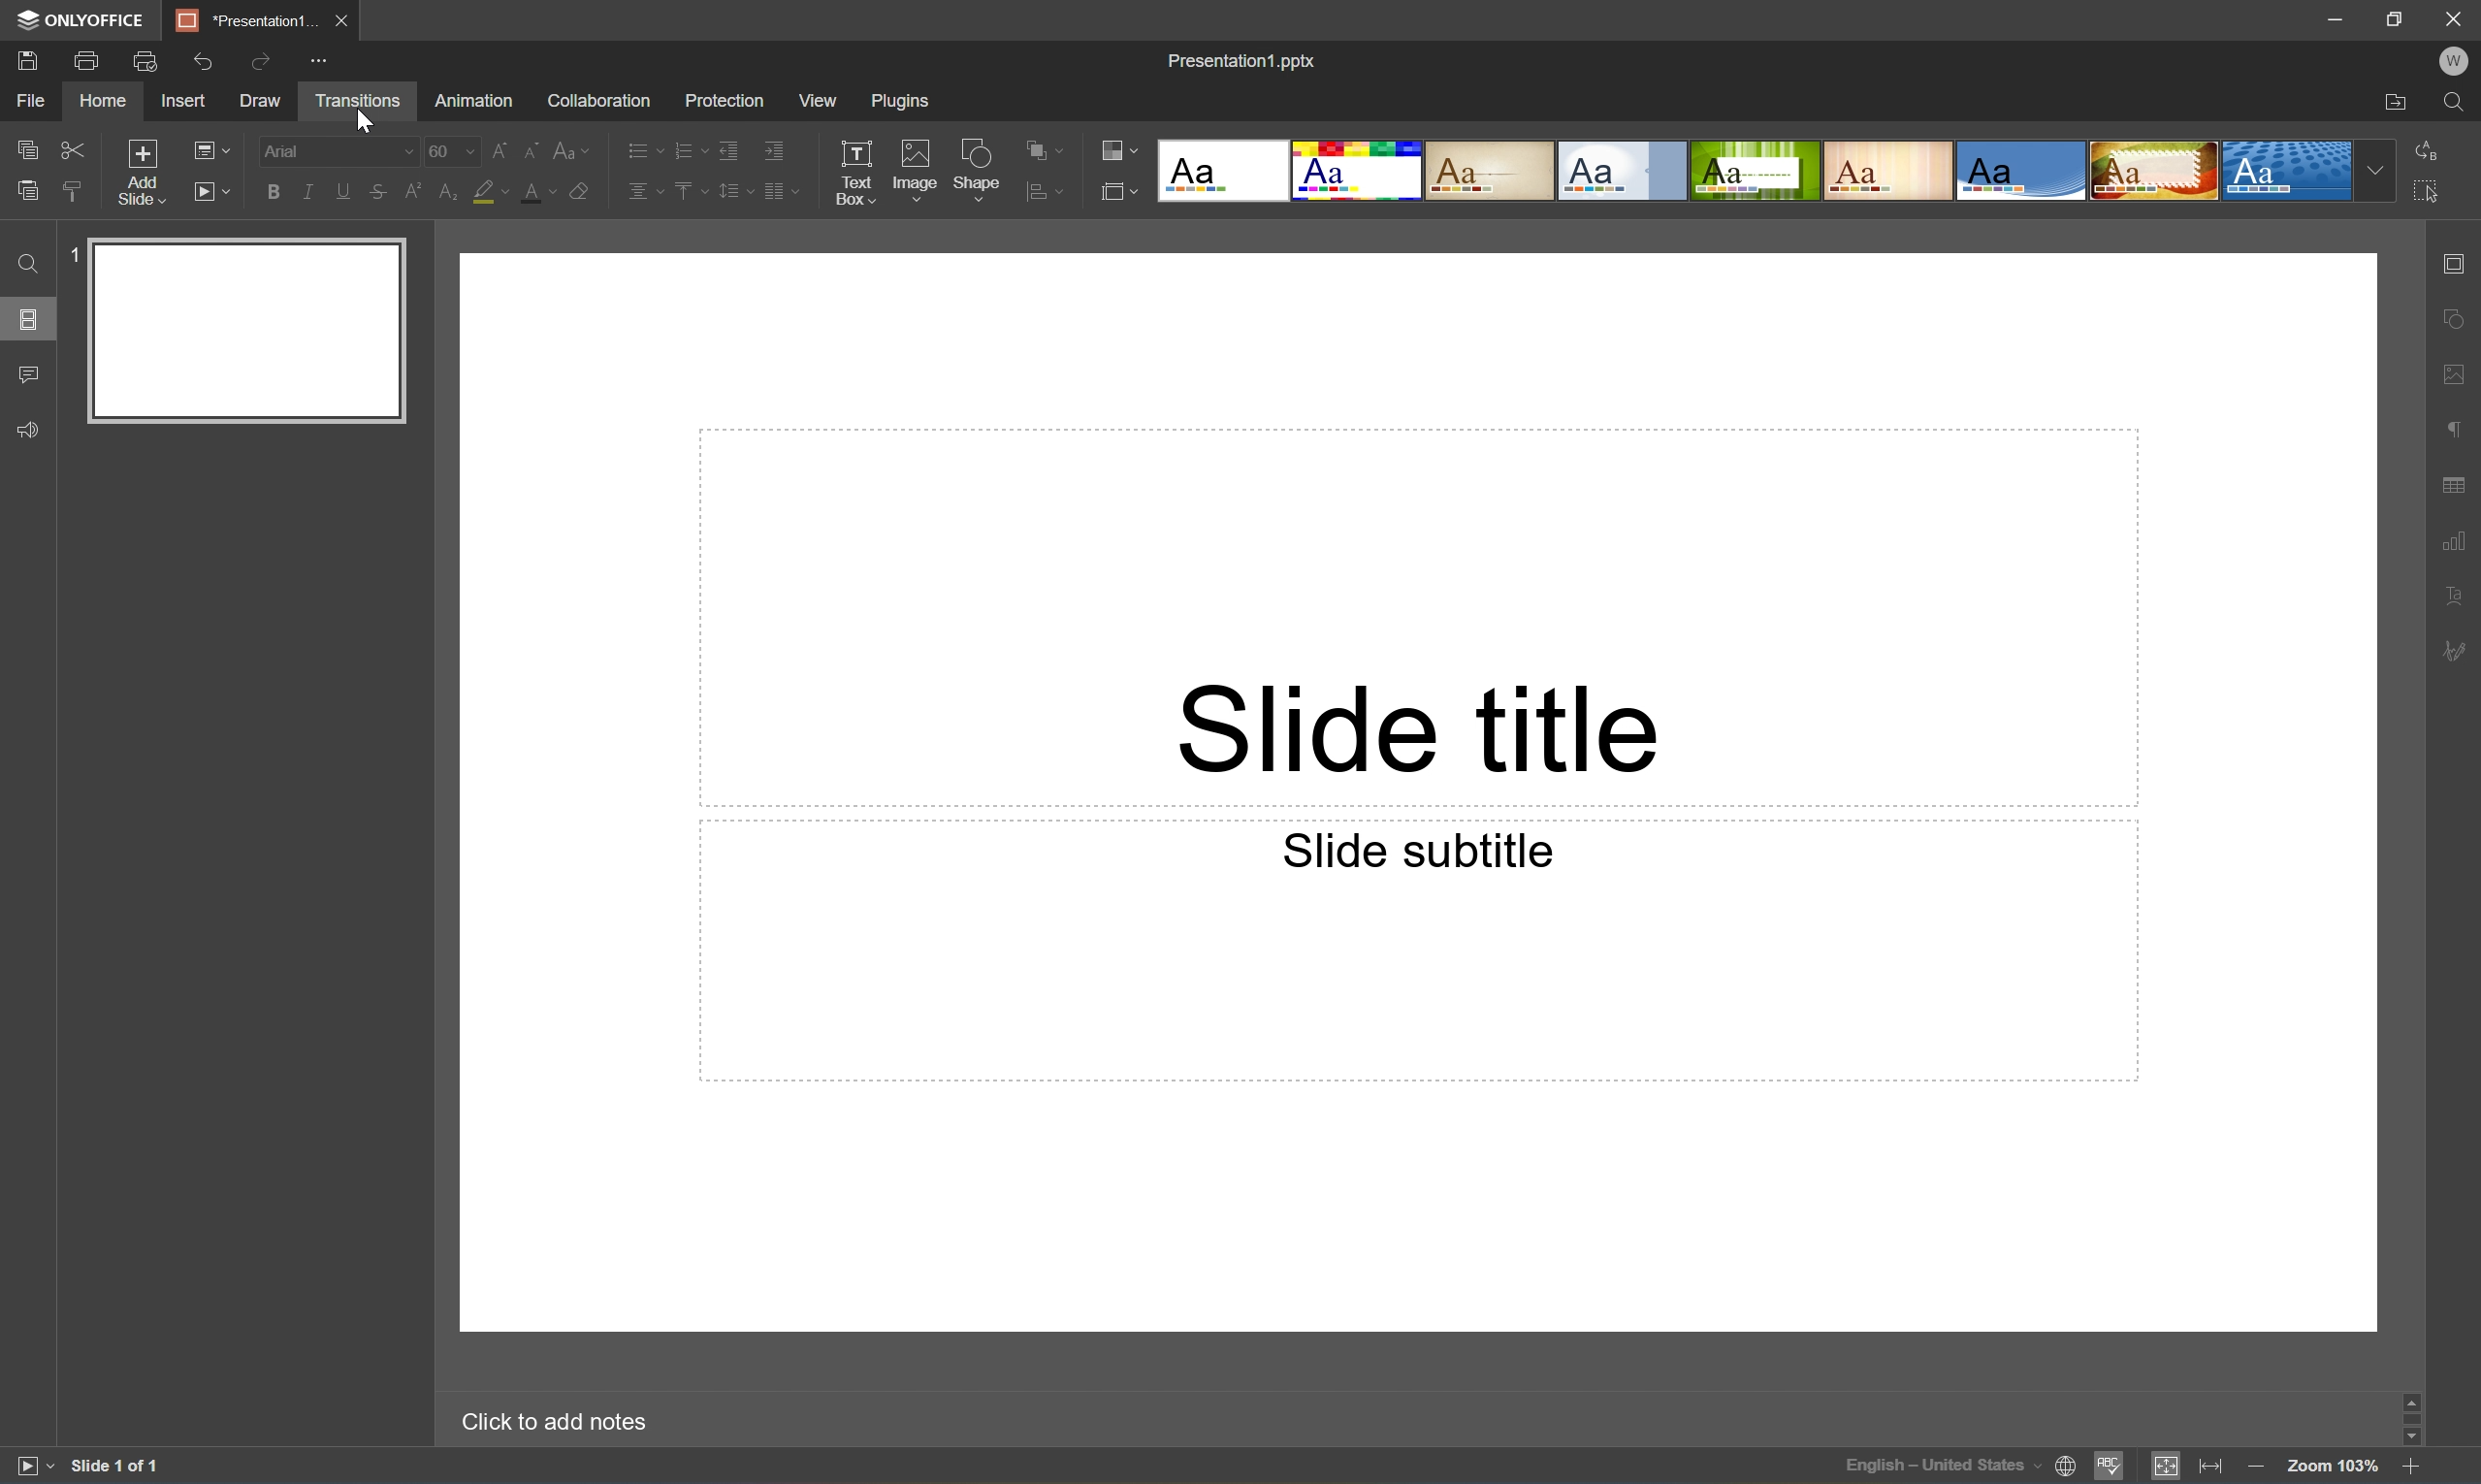 The image size is (2481, 1484). What do you see at coordinates (686, 147) in the screenshot?
I see `Numbering` at bounding box center [686, 147].